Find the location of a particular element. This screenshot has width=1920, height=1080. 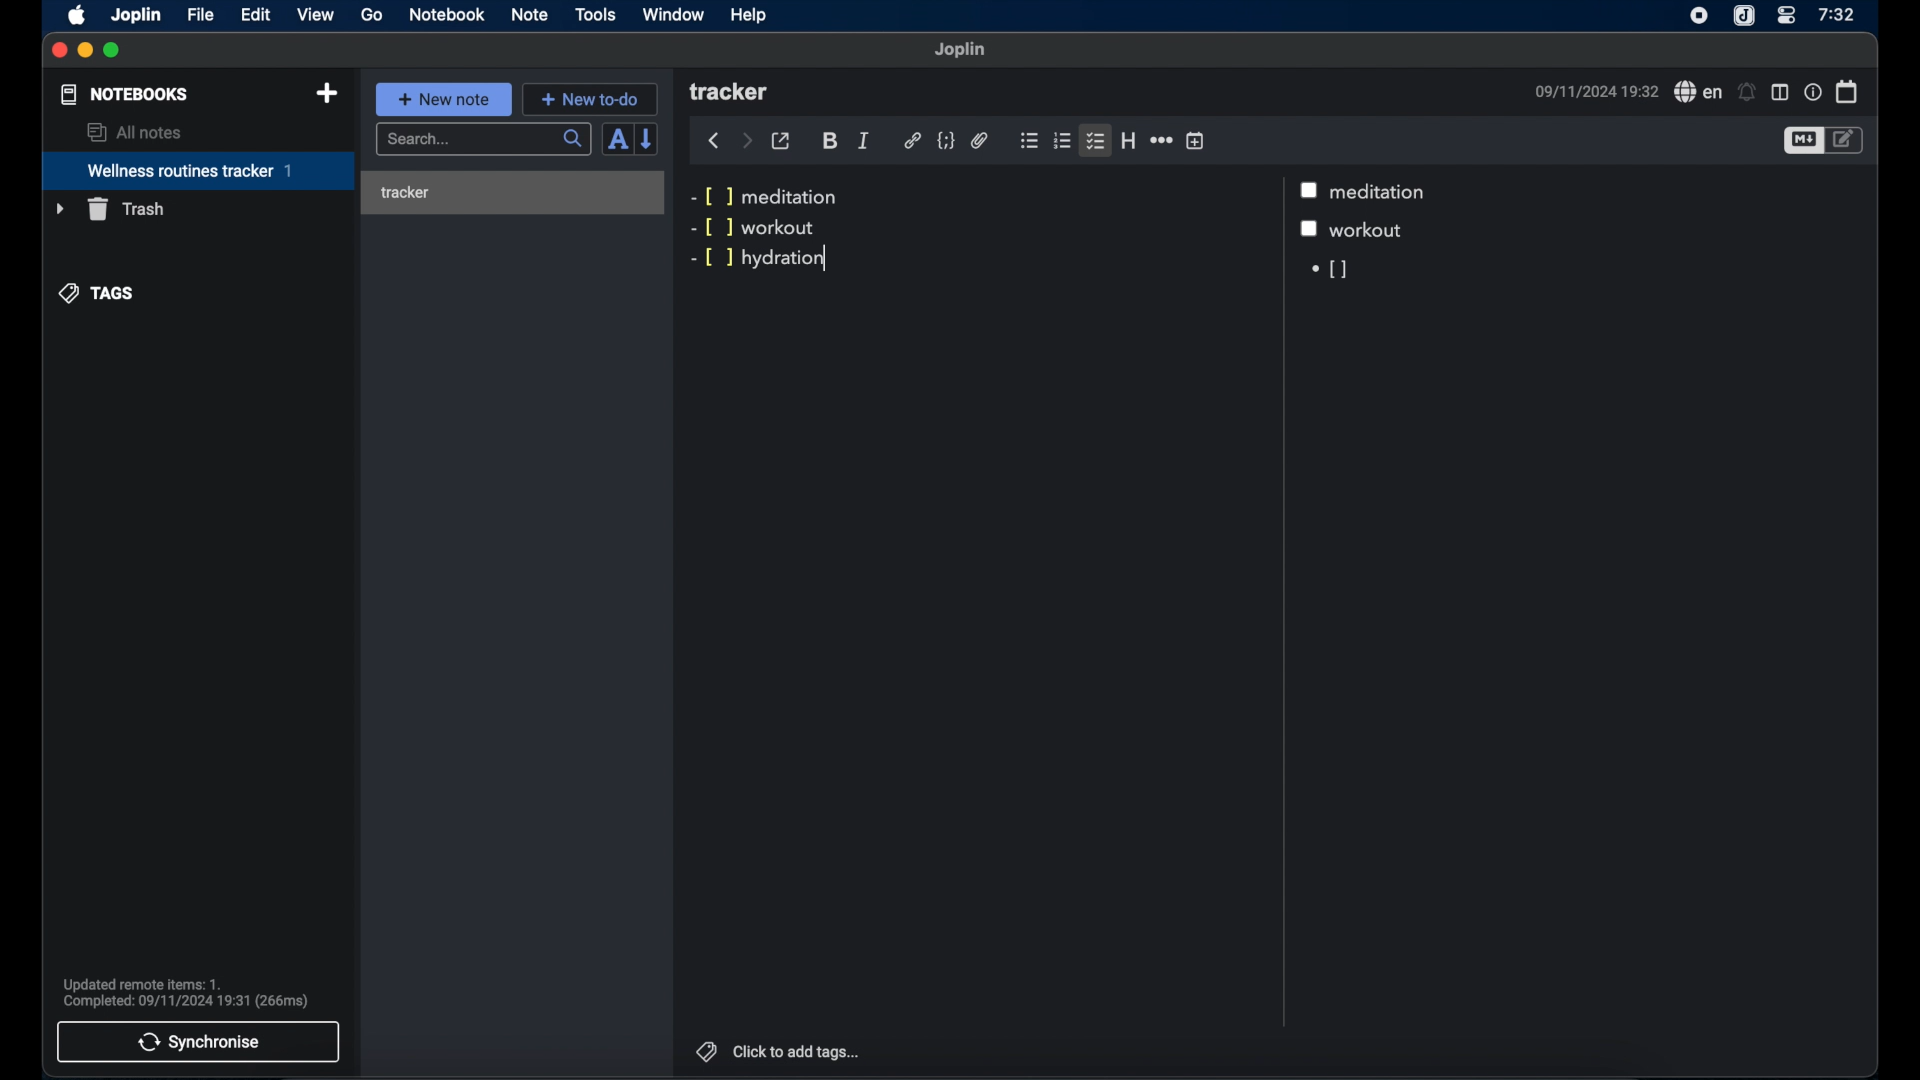

-[ ] meditation is located at coordinates (769, 195).